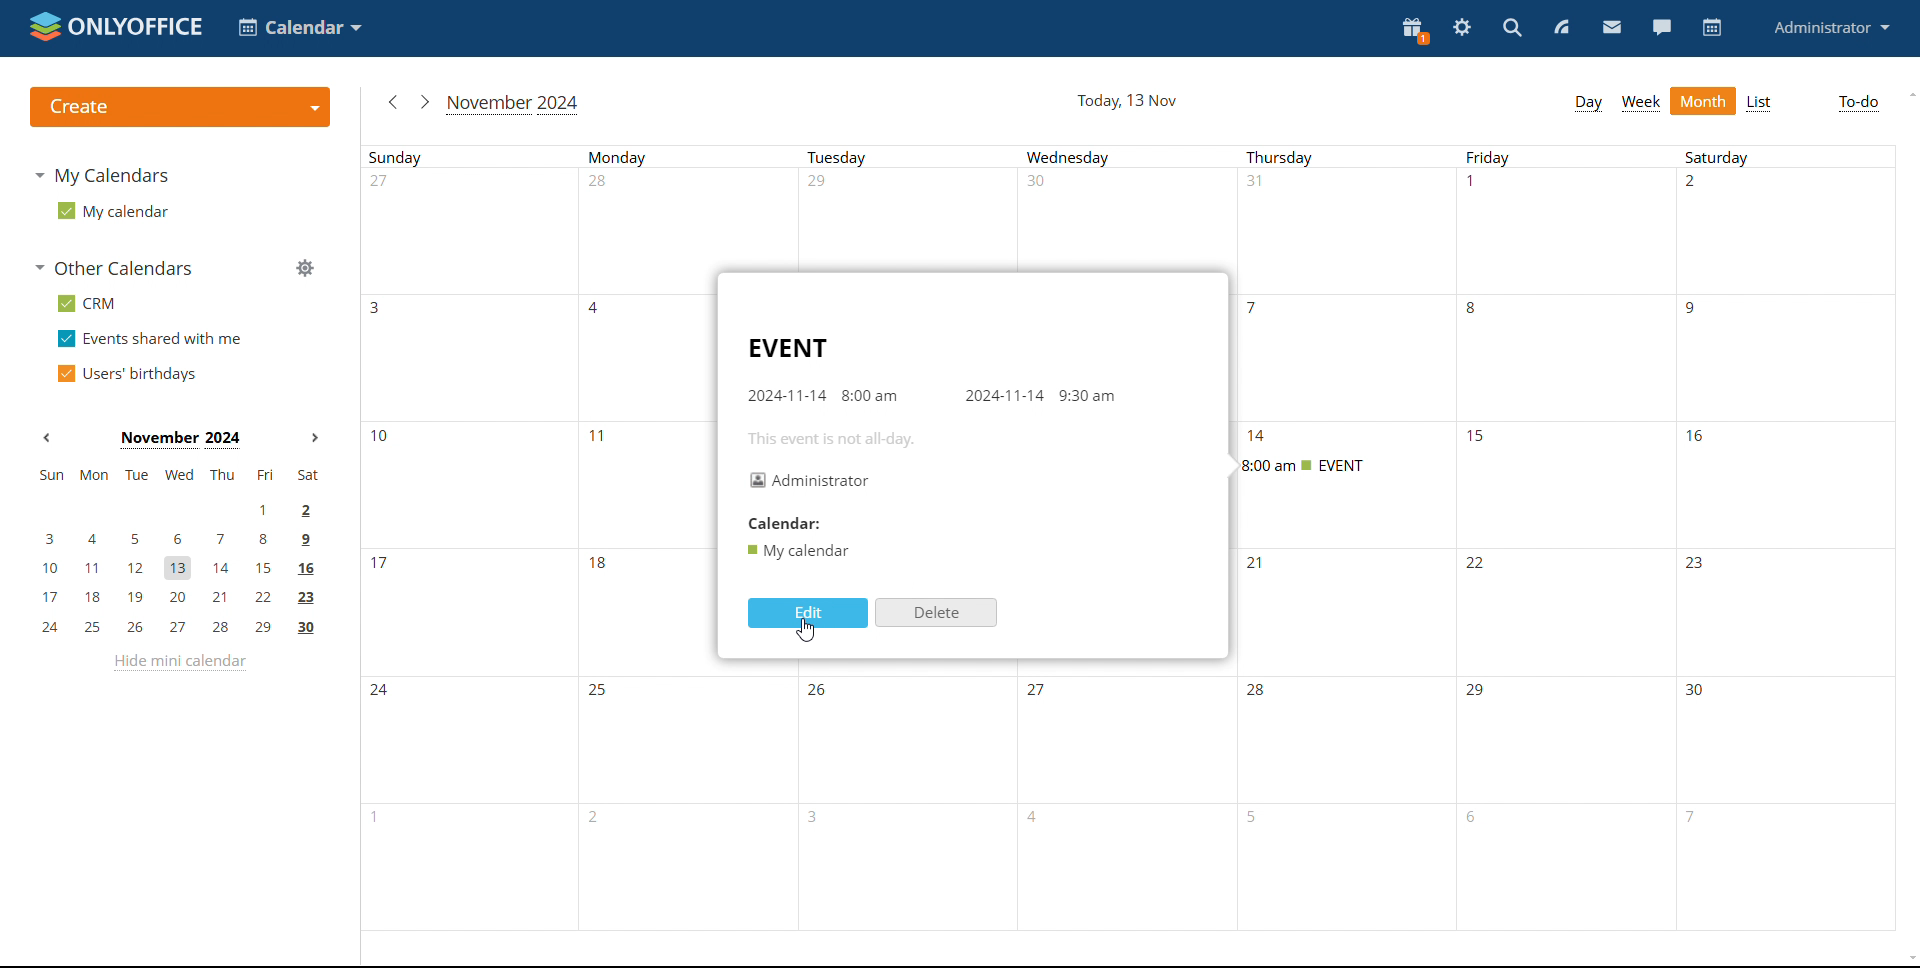 The width and height of the screenshot is (1920, 968). What do you see at coordinates (106, 176) in the screenshot?
I see `my calendars` at bounding box center [106, 176].